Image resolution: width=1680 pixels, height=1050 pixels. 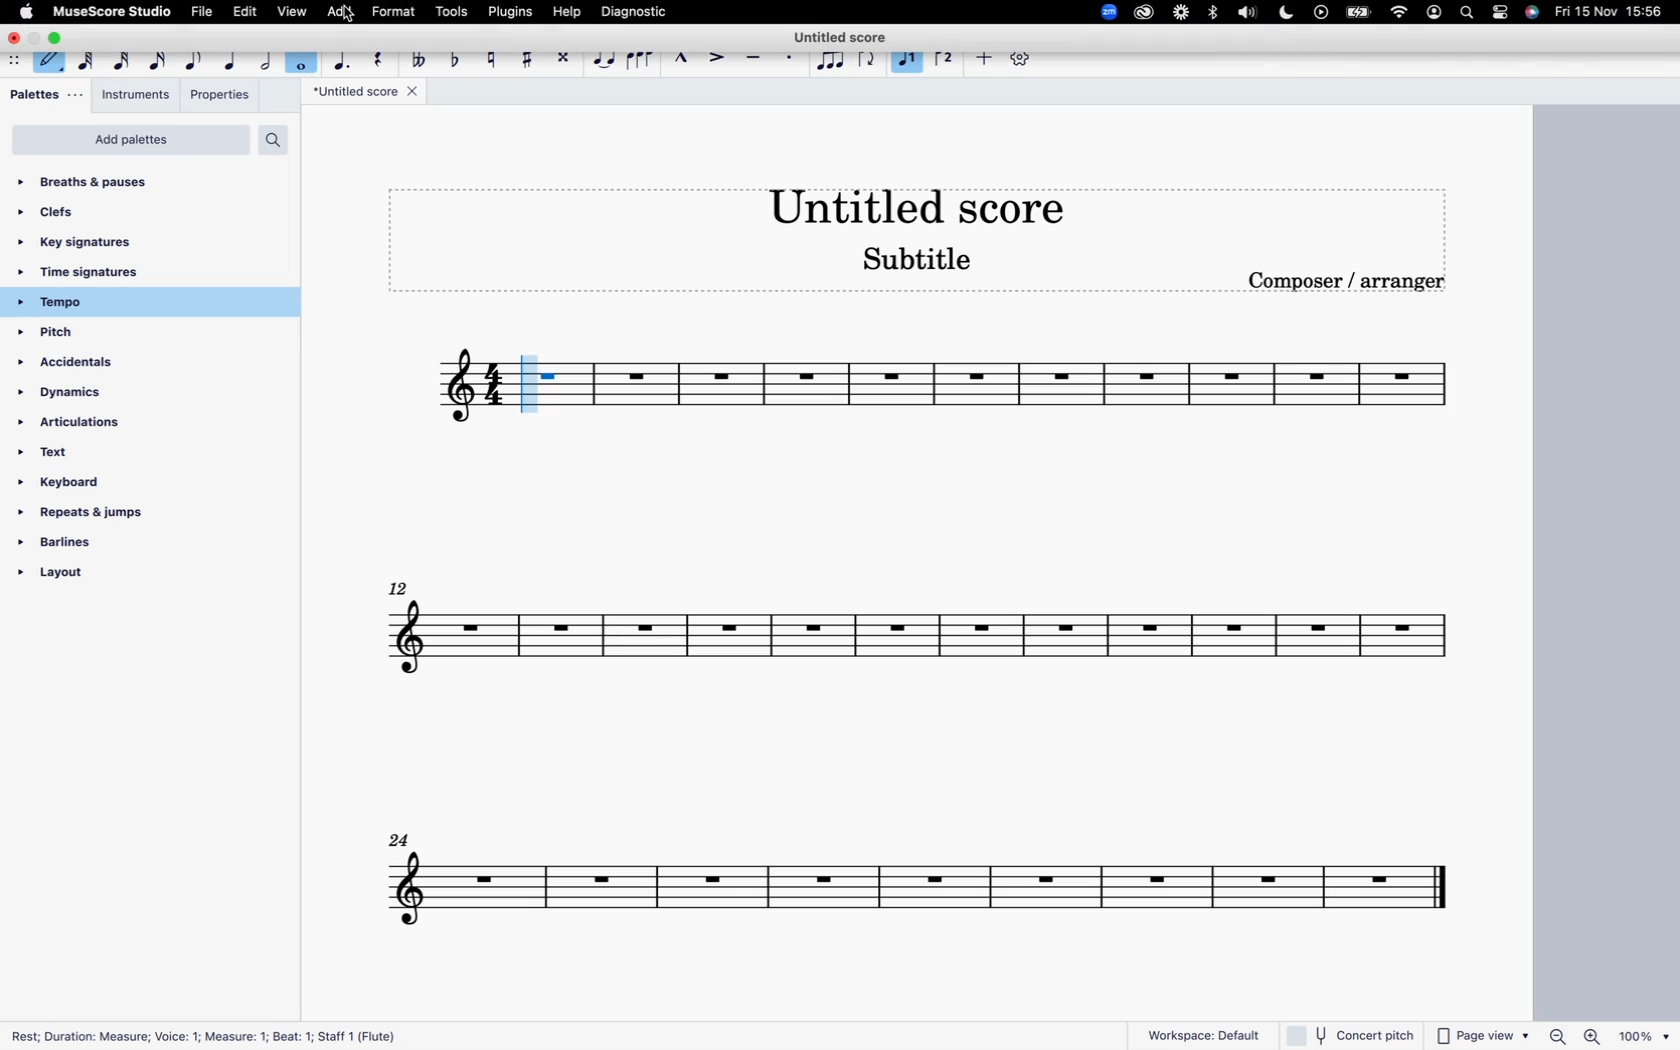 What do you see at coordinates (112, 577) in the screenshot?
I see `layout` at bounding box center [112, 577].